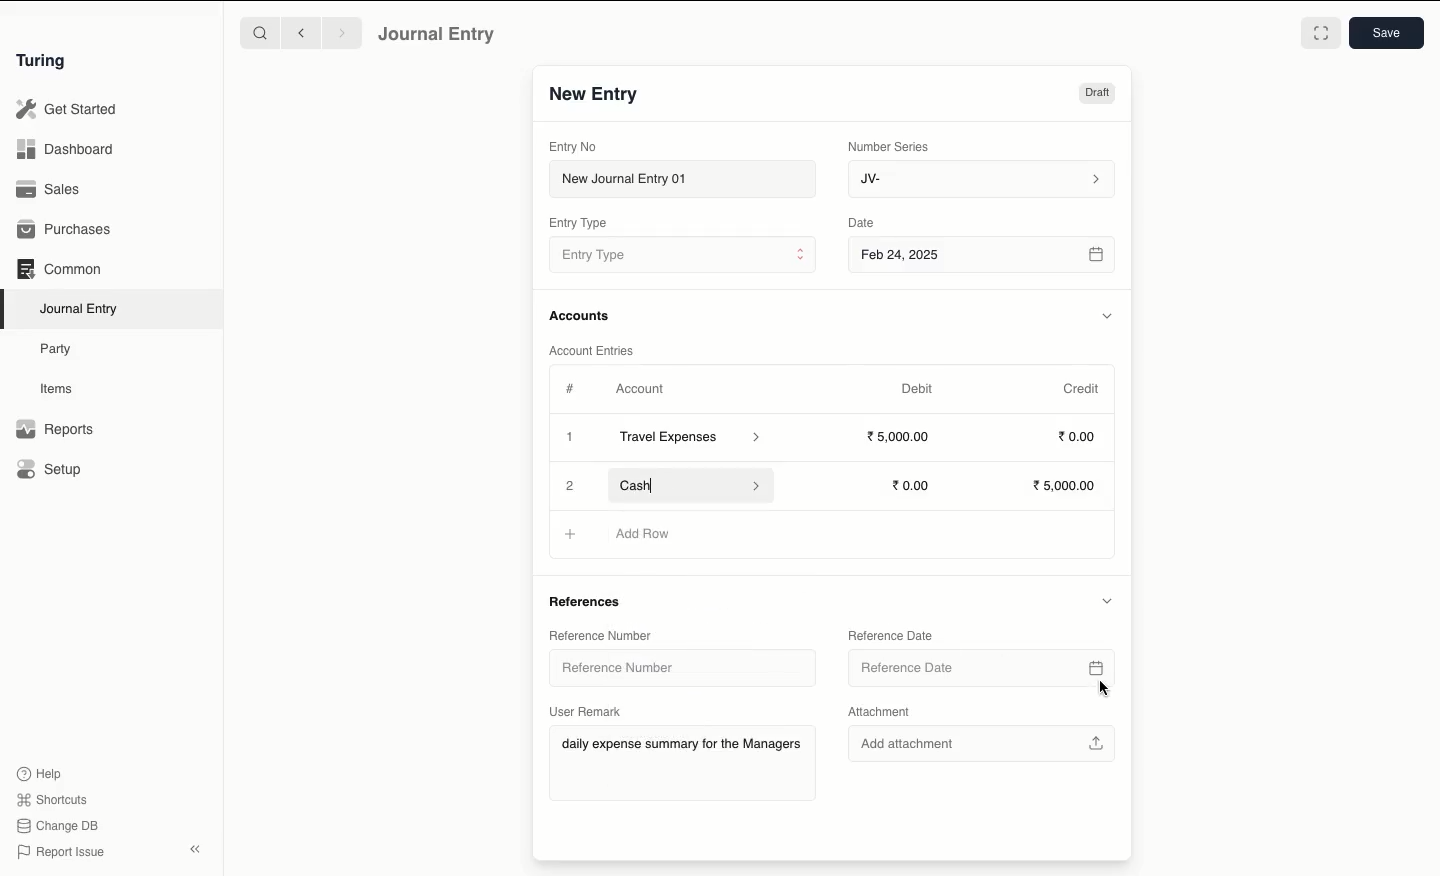  What do you see at coordinates (983, 180) in the screenshot?
I see `JV-` at bounding box center [983, 180].